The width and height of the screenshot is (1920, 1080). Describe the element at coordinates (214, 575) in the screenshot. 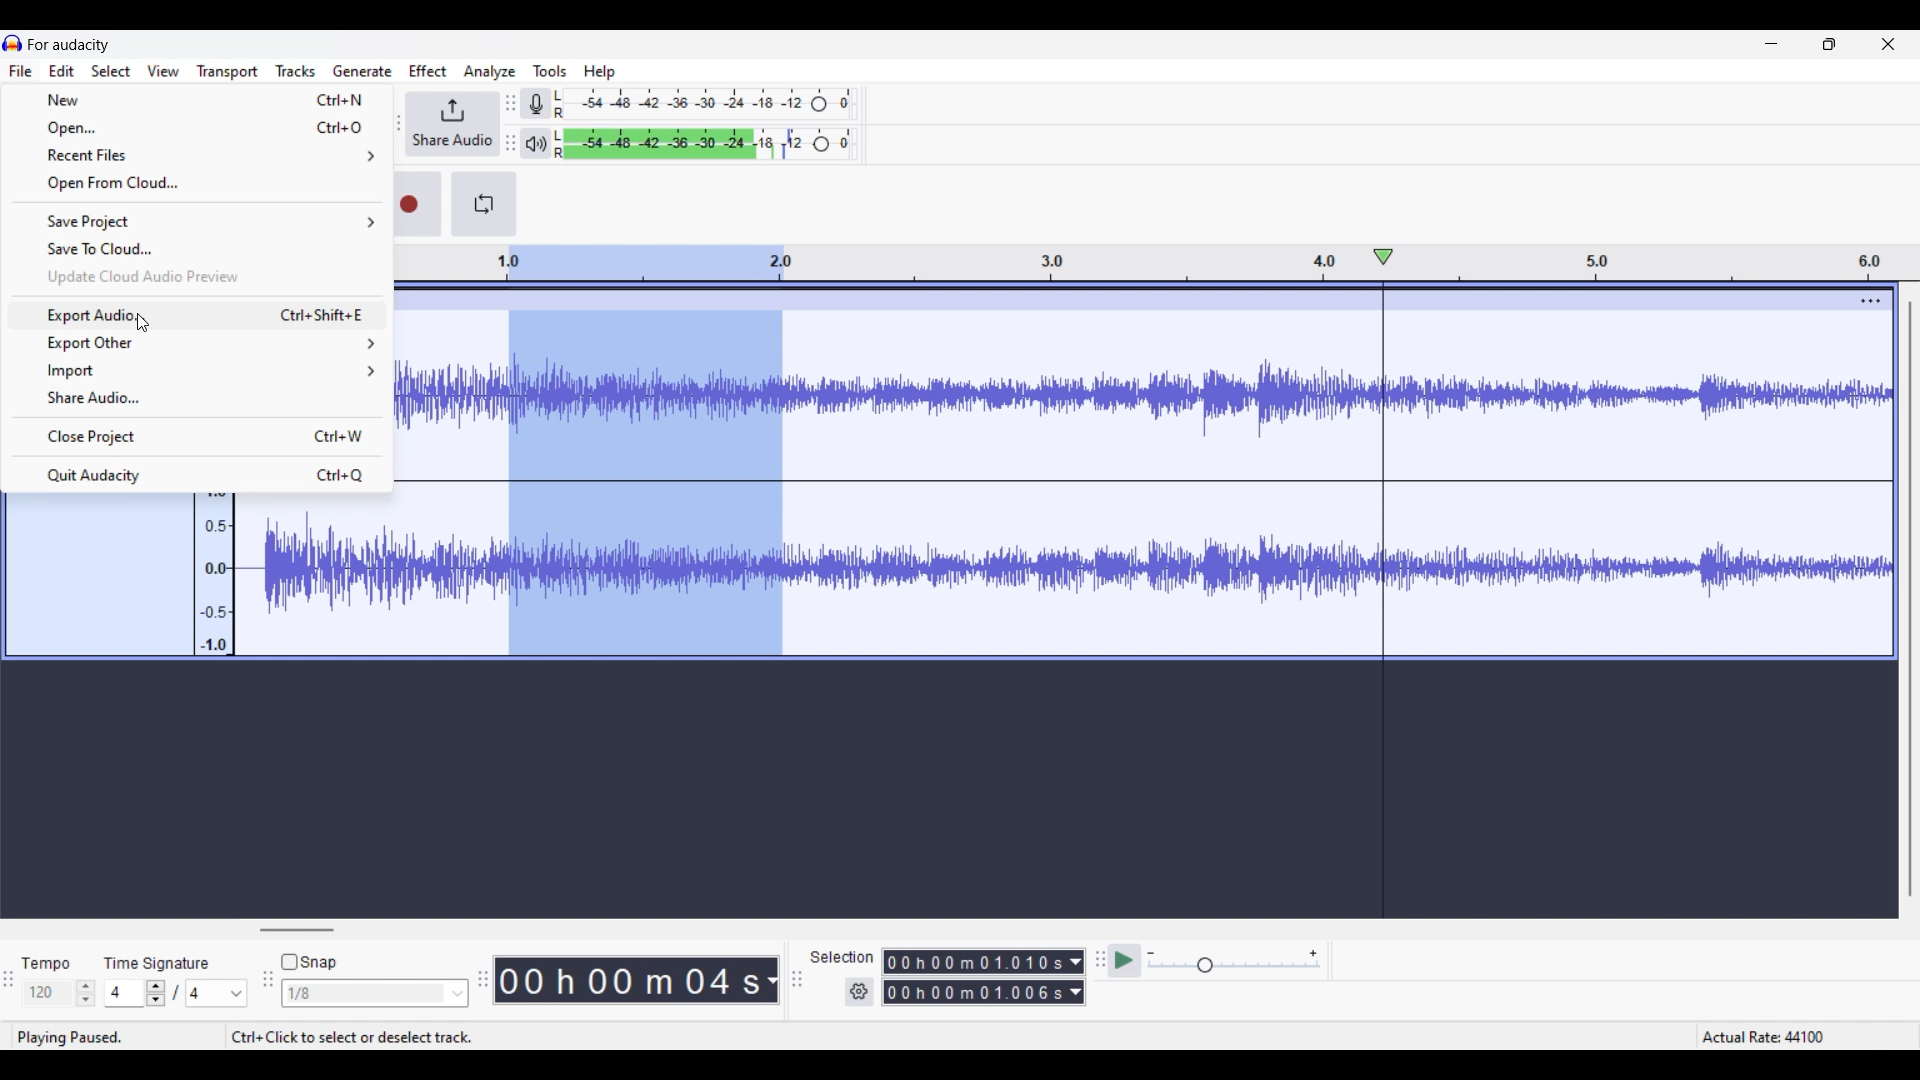

I see `Scale to measure intenssity of sound` at that location.